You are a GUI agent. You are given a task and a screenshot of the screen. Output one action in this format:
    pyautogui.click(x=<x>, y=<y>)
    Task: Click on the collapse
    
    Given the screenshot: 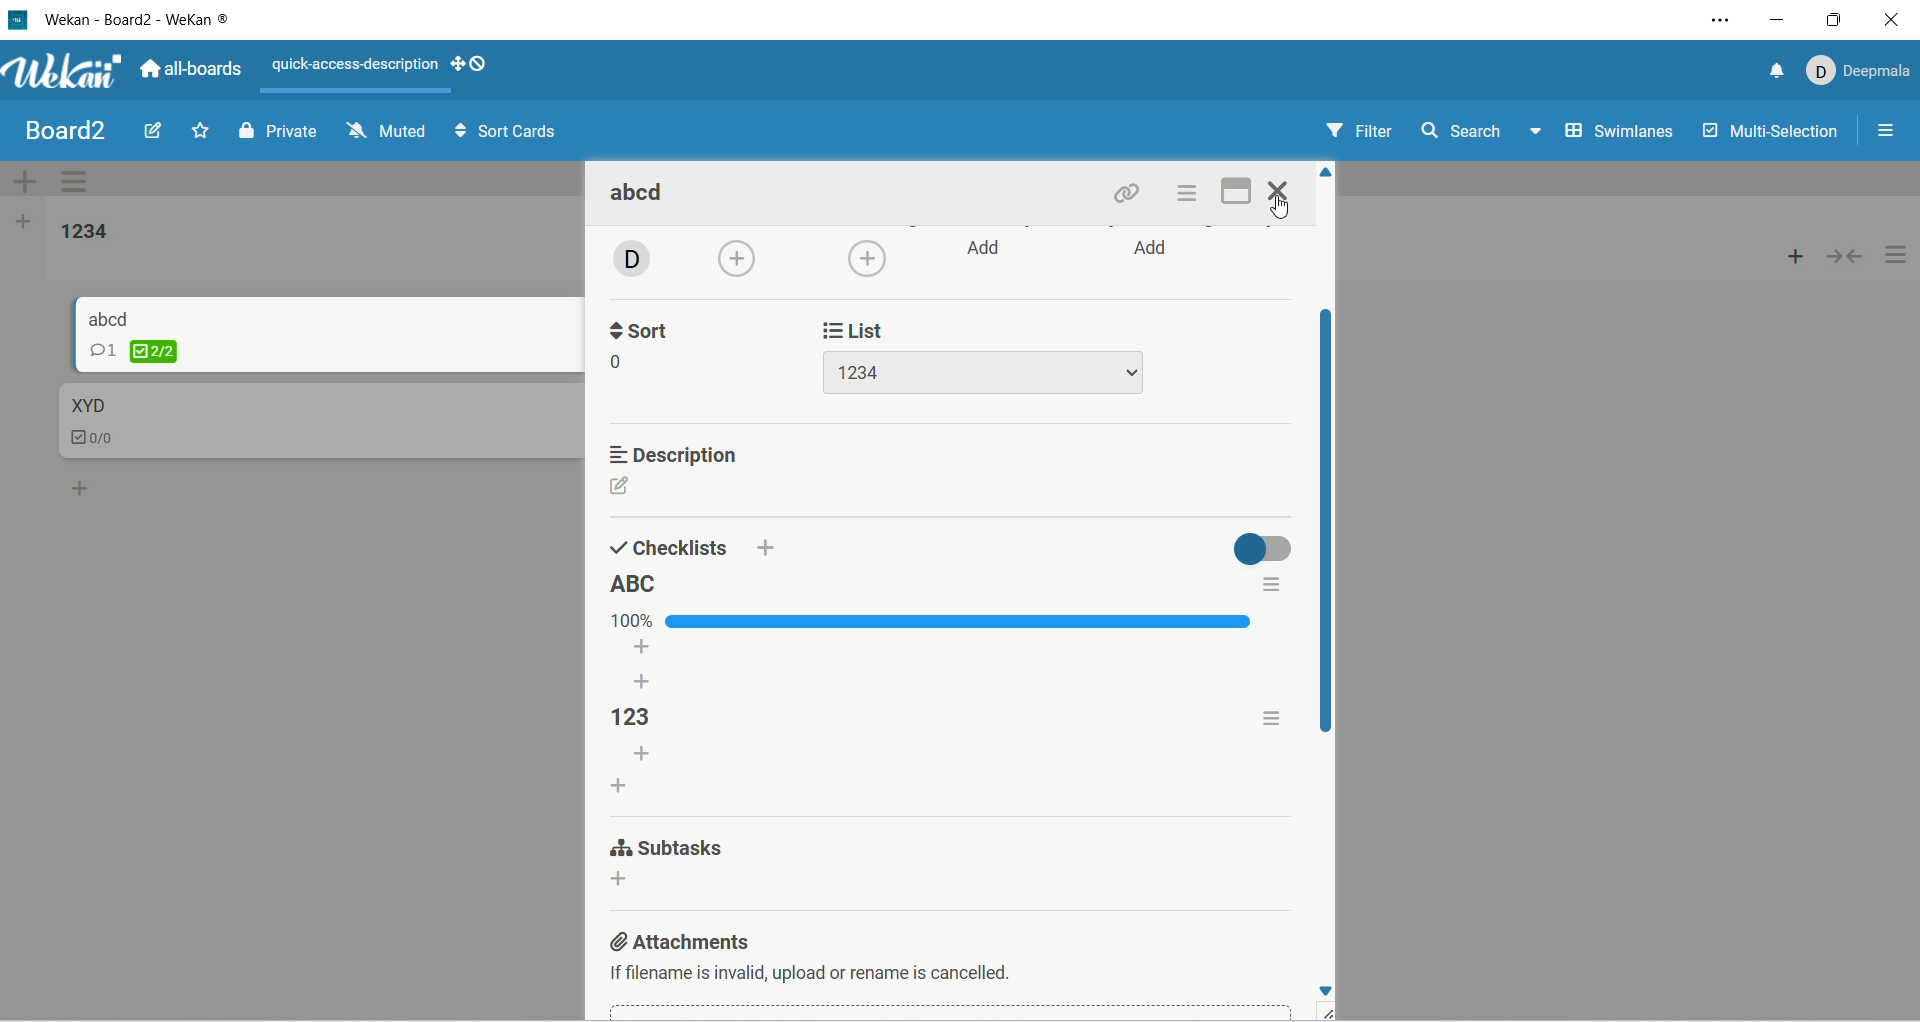 What is the action you would take?
    pyautogui.click(x=1849, y=259)
    